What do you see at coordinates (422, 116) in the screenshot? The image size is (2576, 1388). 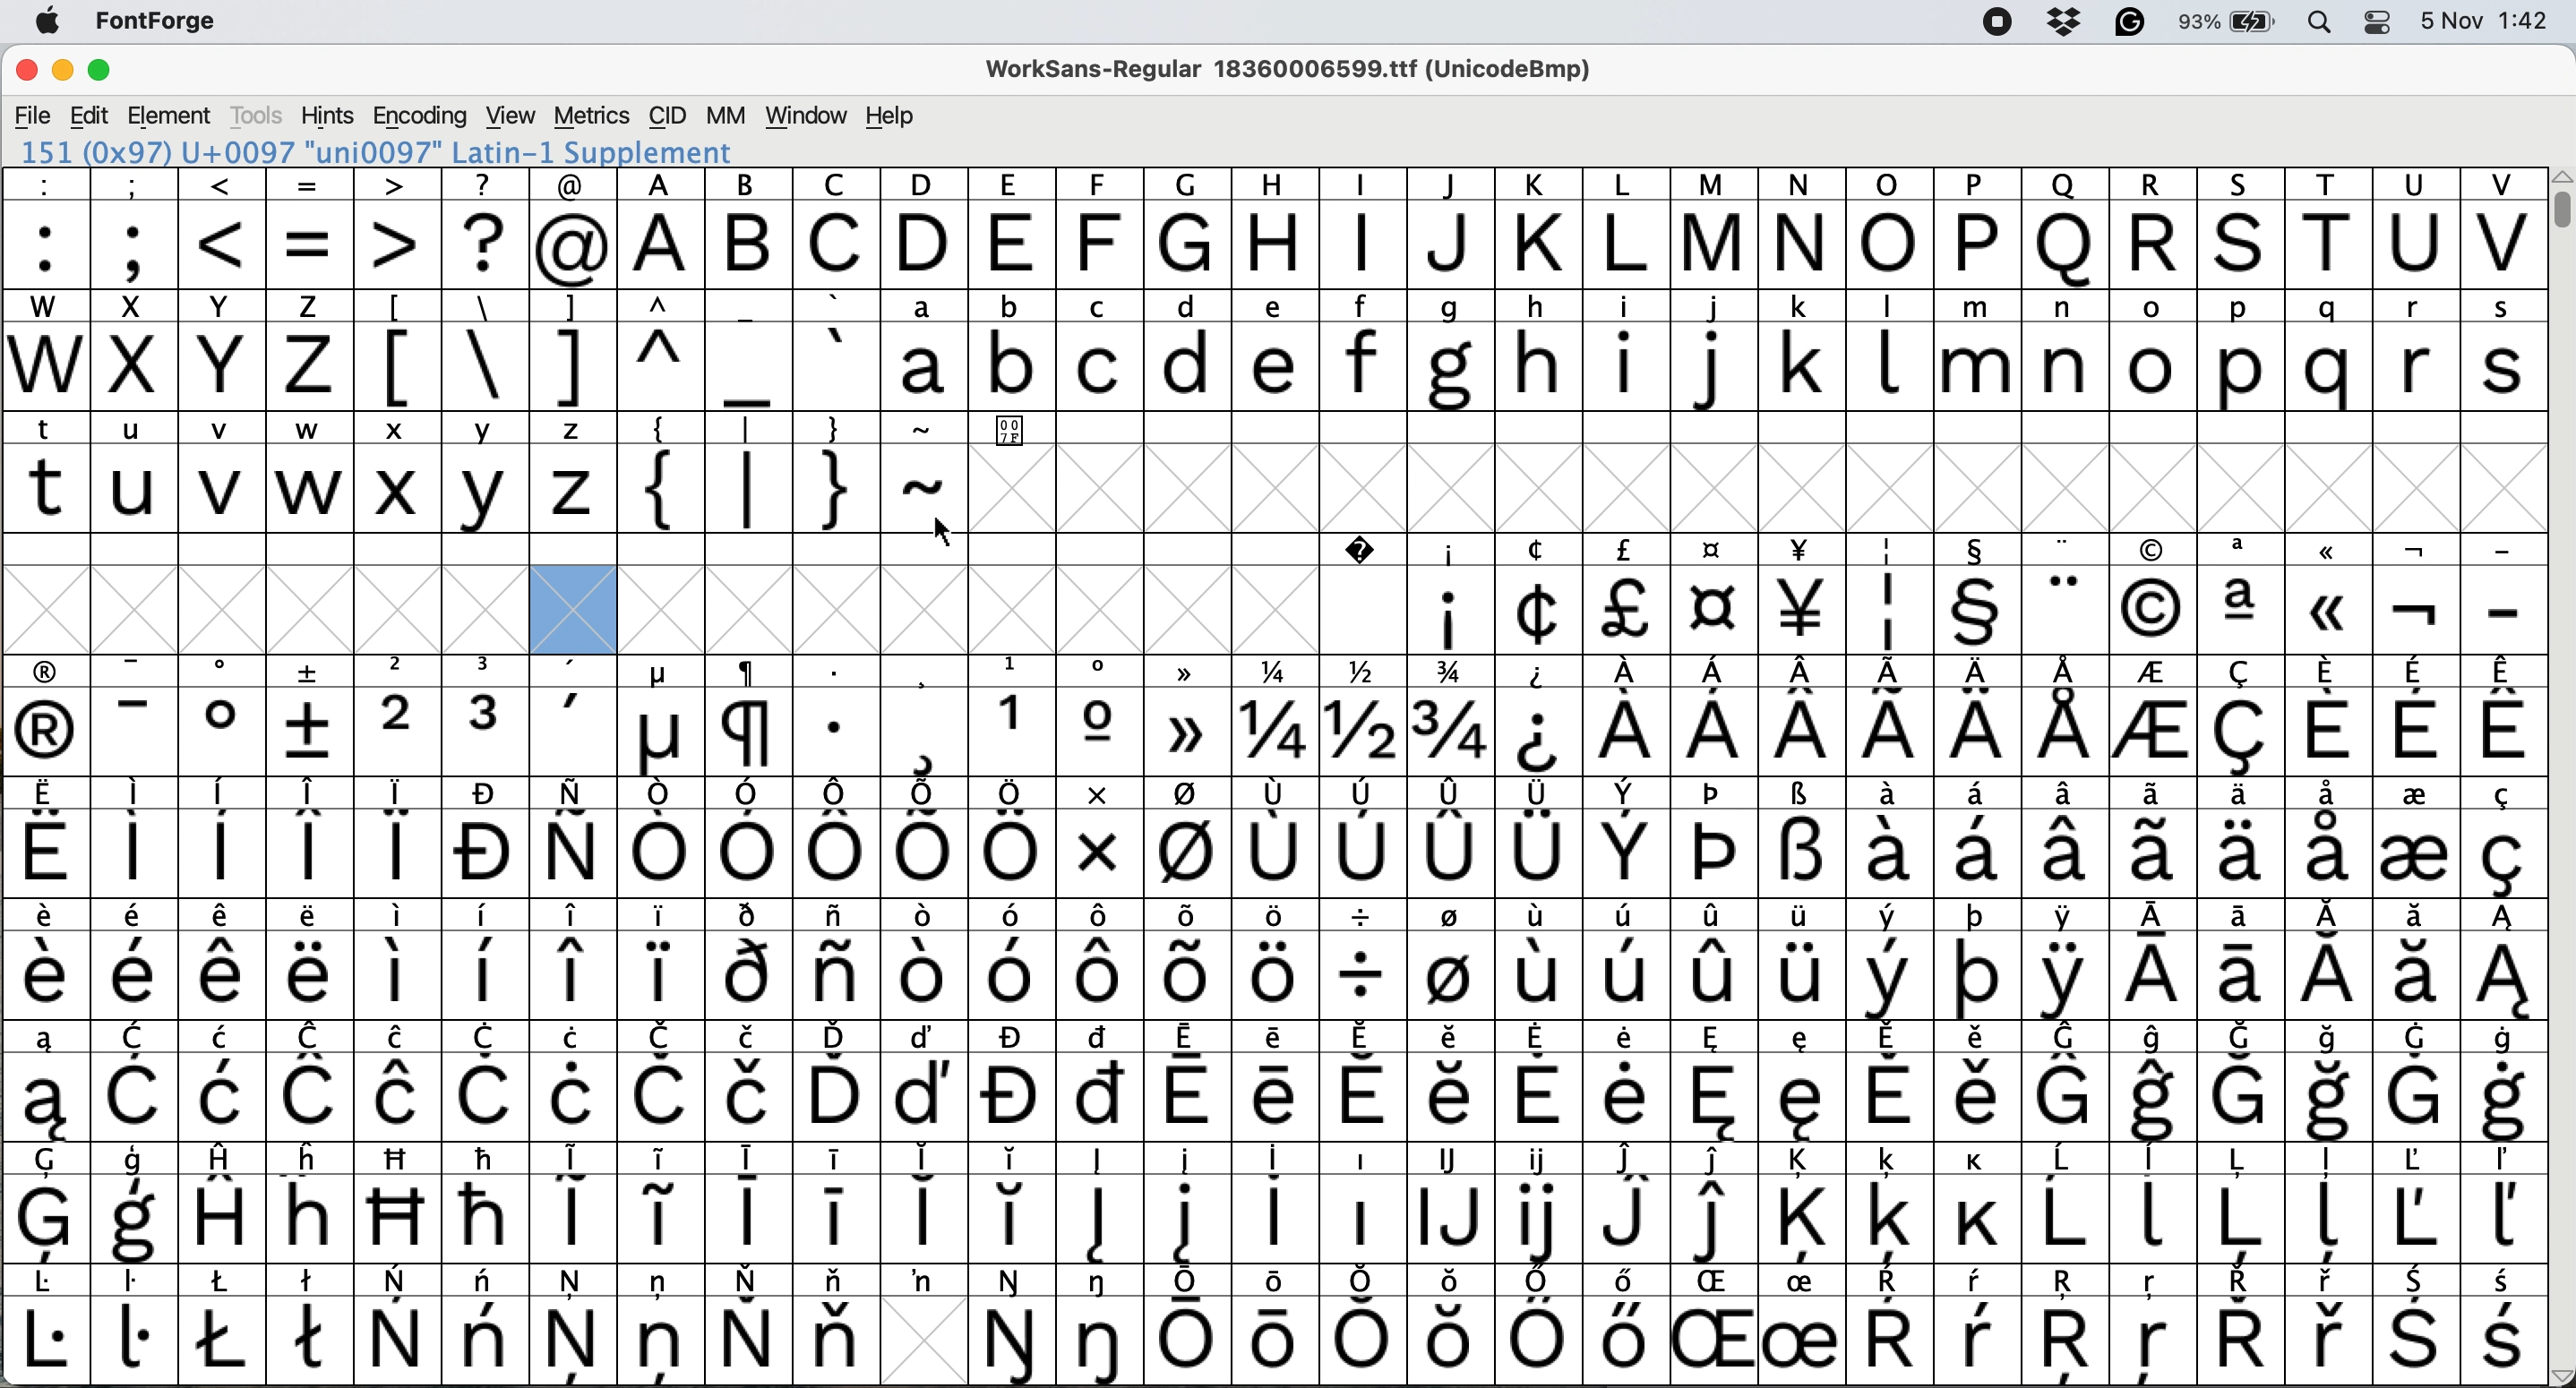 I see `encoding` at bounding box center [422, 116].